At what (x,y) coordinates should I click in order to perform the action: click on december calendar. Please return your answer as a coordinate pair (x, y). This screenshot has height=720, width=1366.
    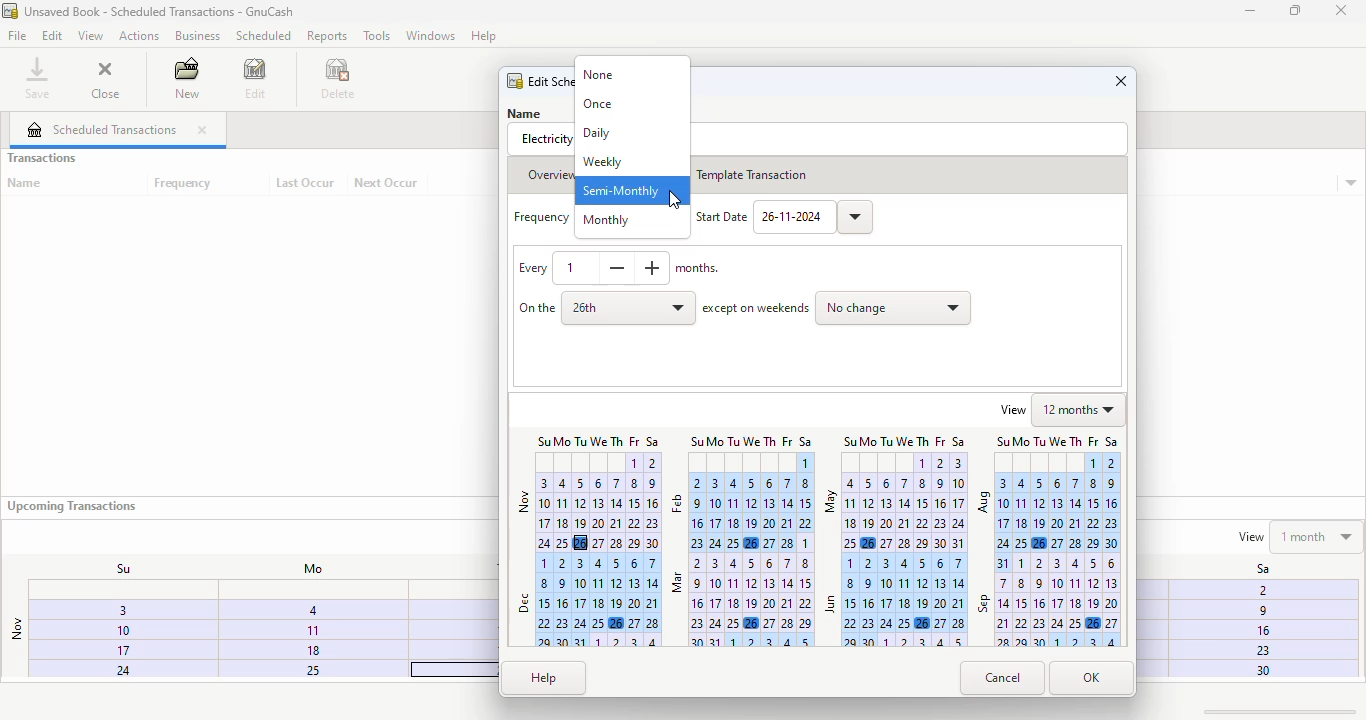
    Looking at the image, I should click on (587, 601).